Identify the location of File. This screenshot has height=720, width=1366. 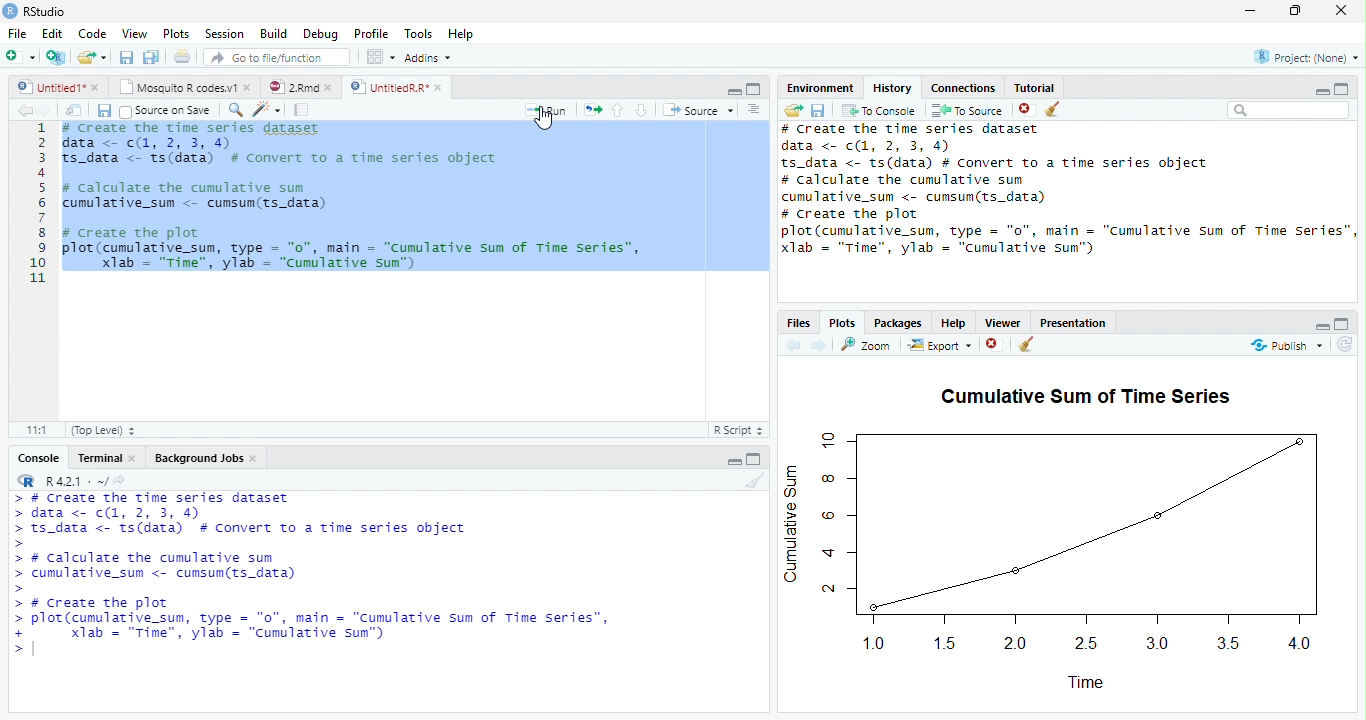
(16, 34).